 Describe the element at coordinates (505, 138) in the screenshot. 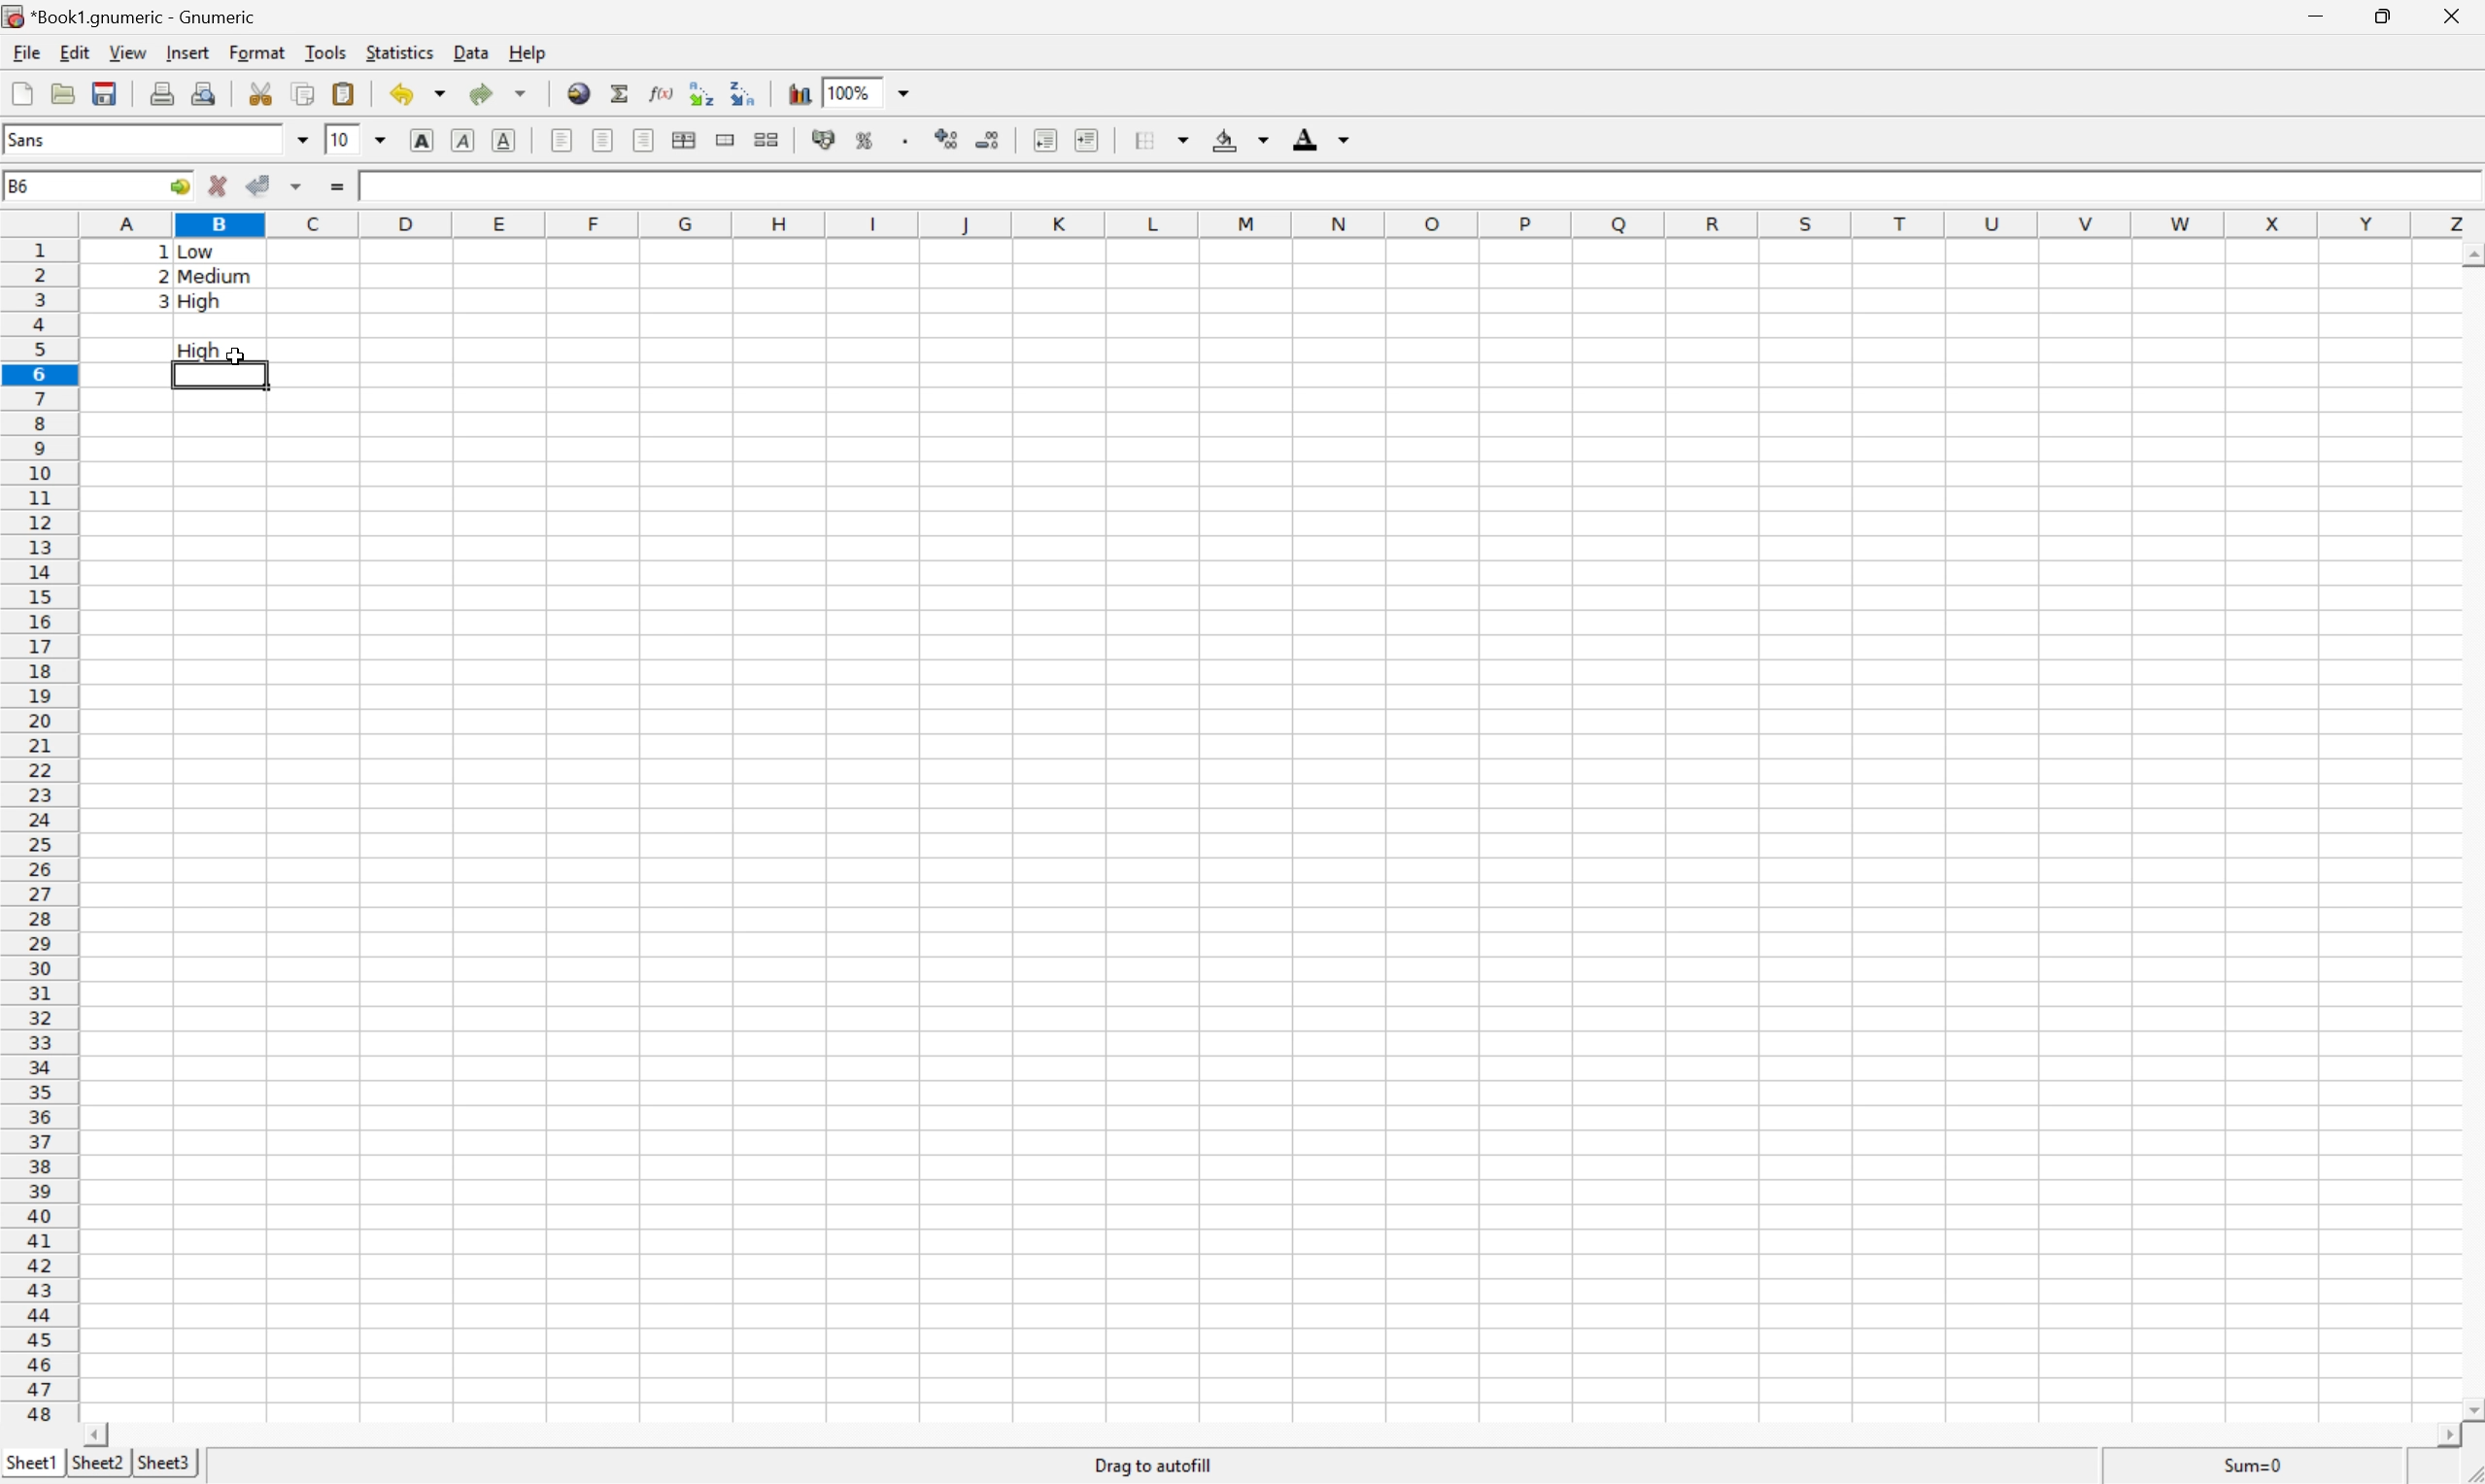

I see `Underline` at that location.